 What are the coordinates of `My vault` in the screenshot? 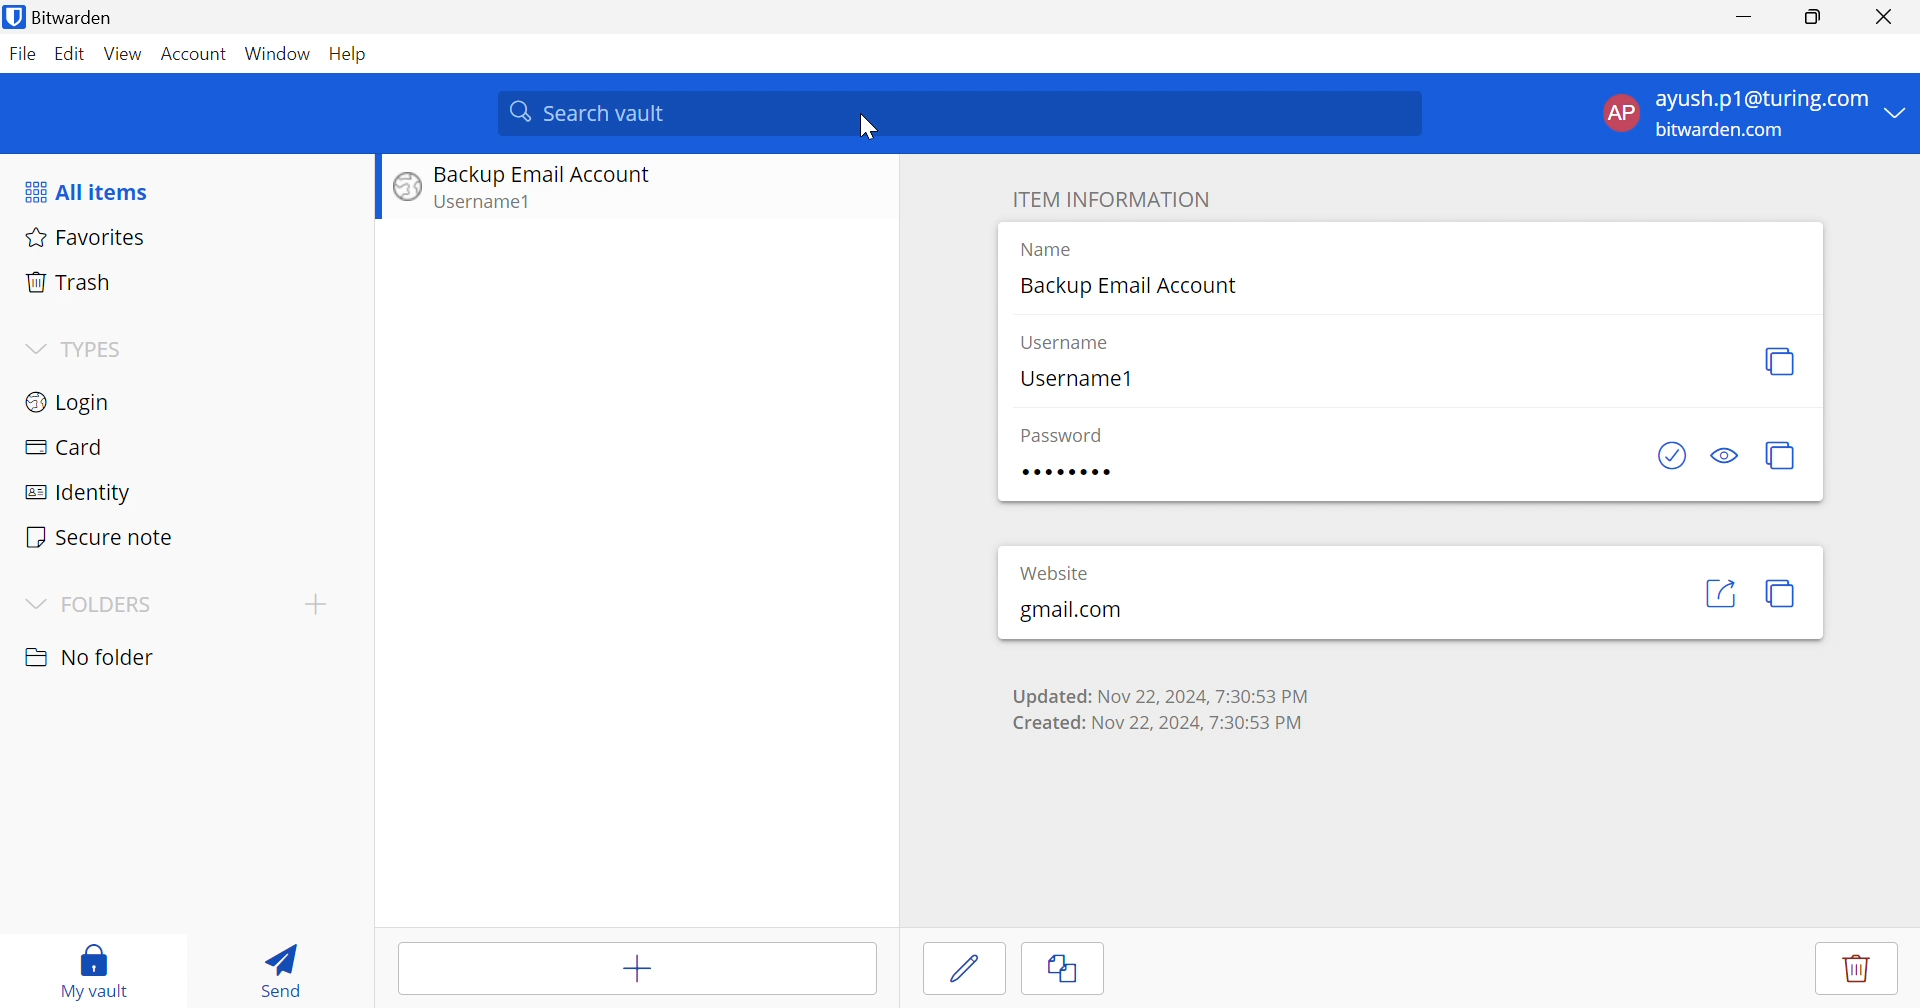 It's located at (94, 972).